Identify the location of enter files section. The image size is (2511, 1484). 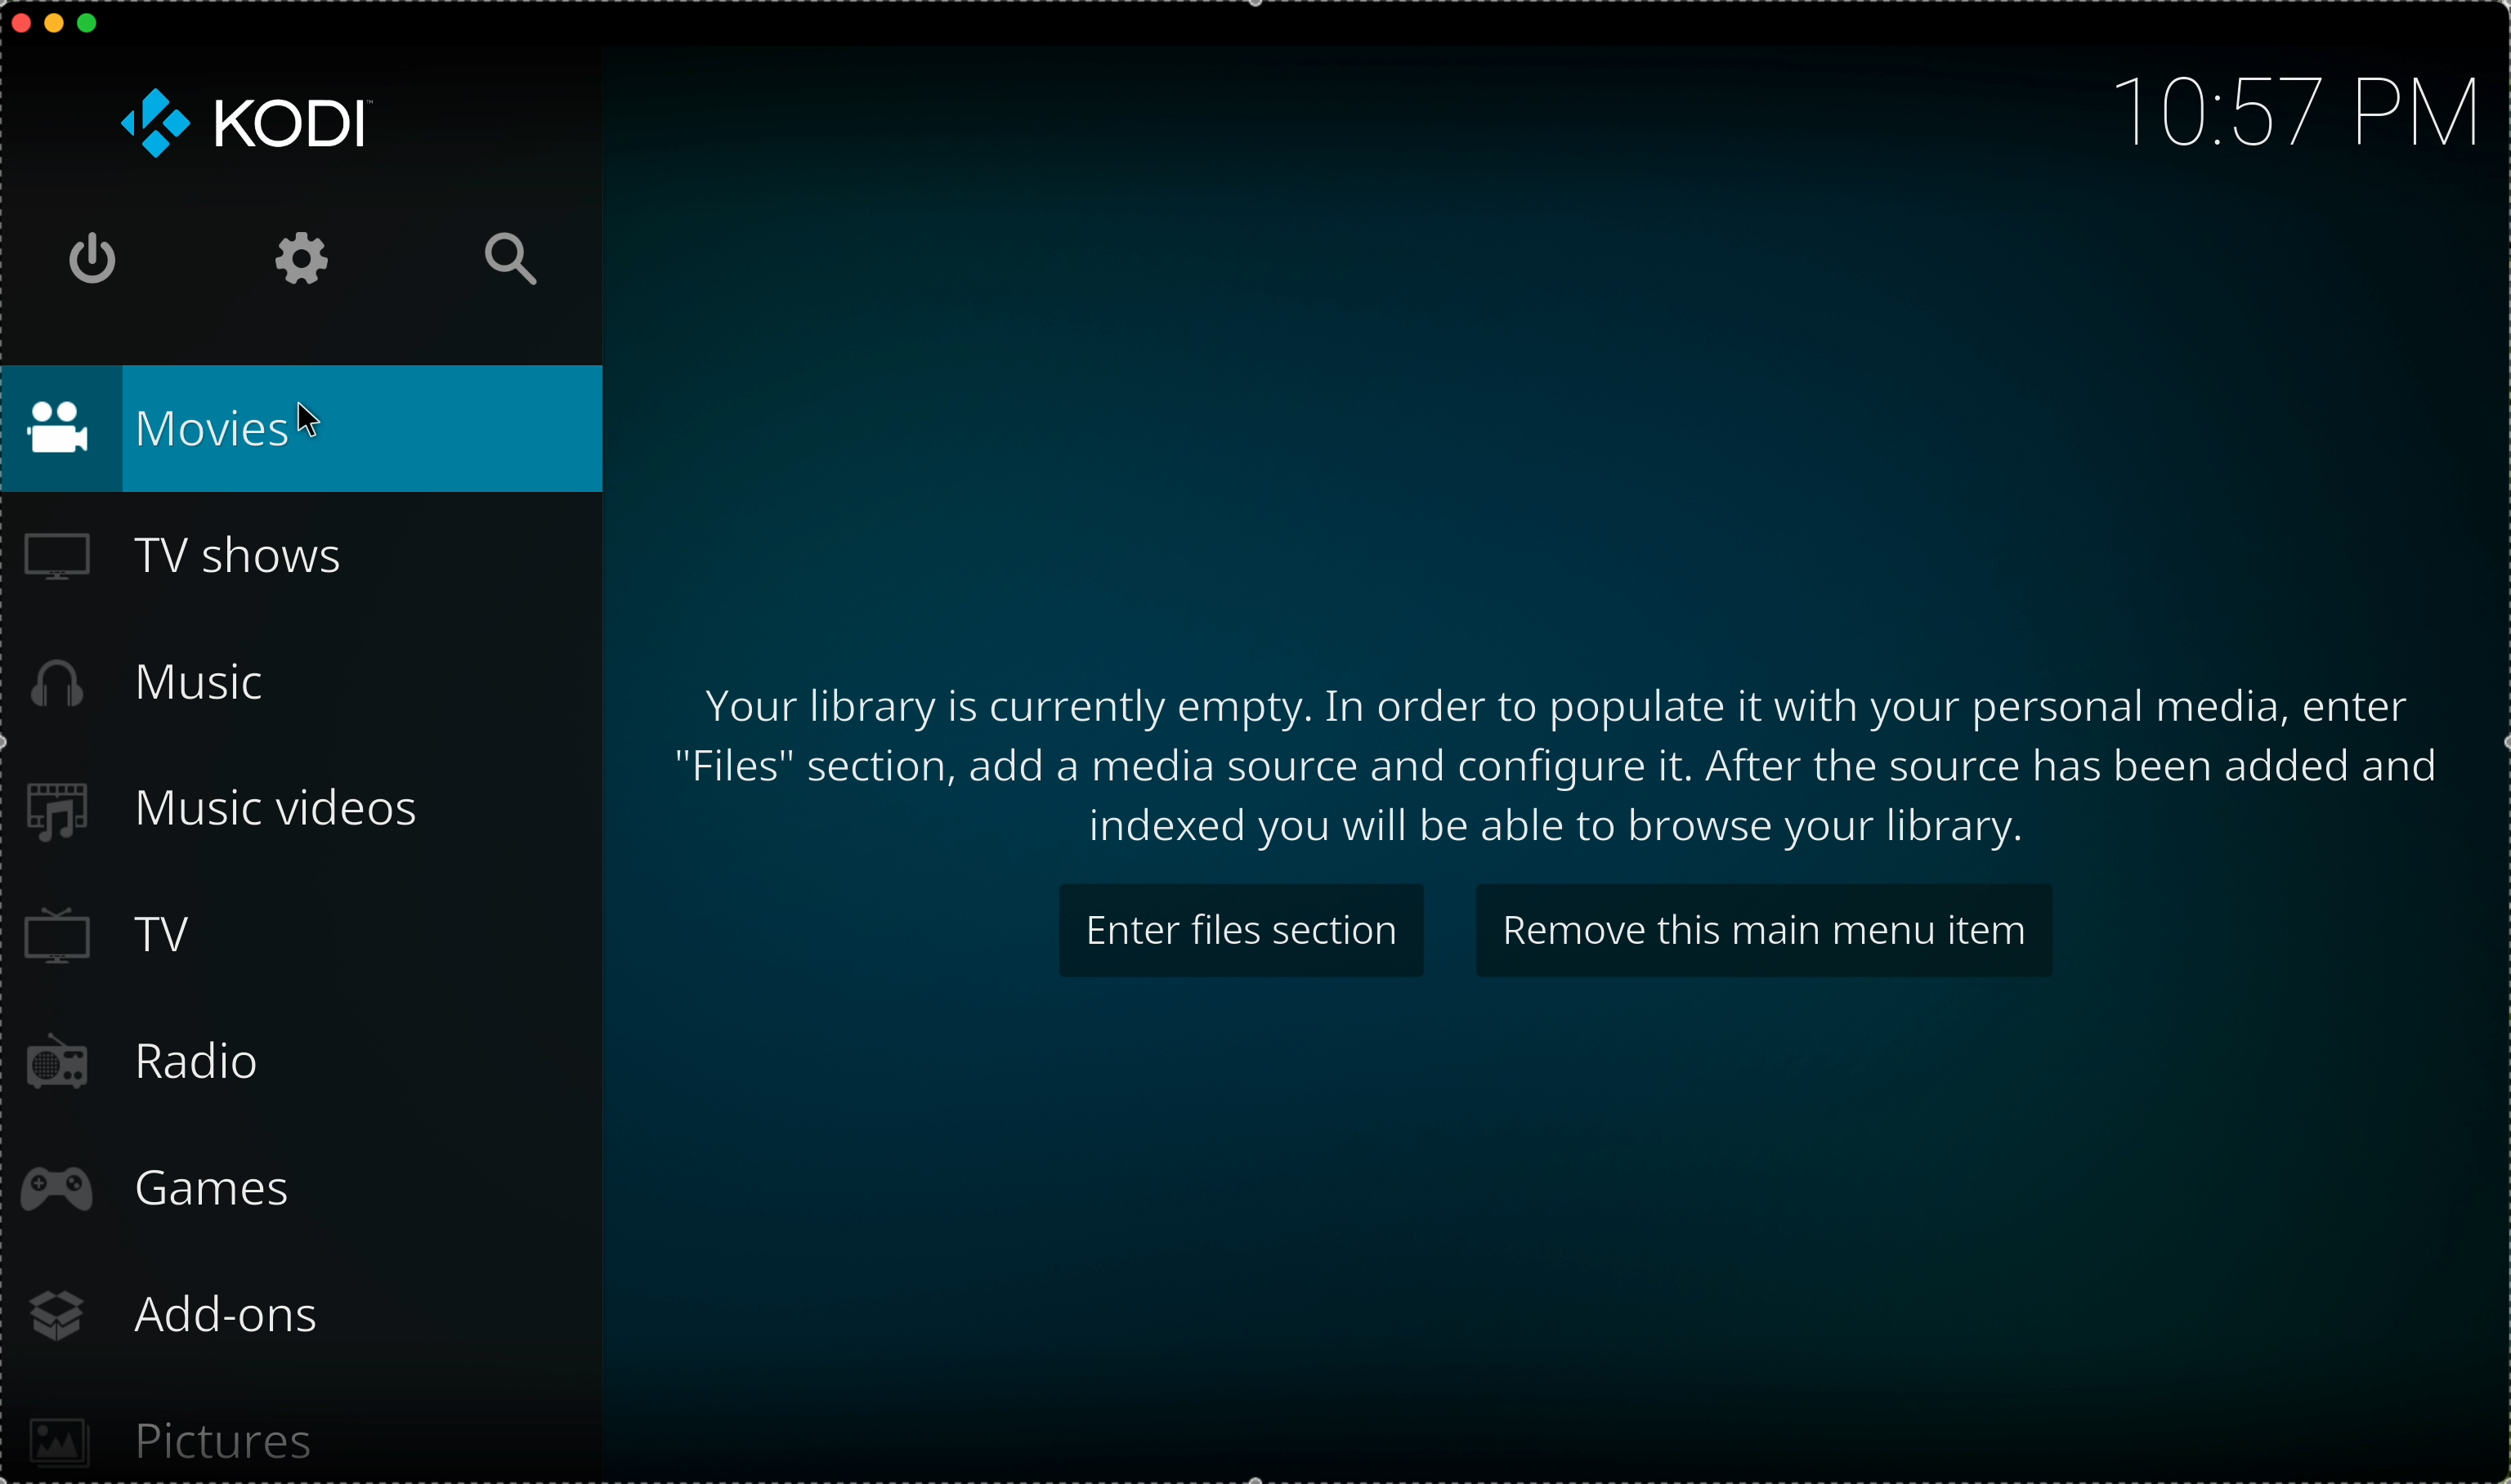
(1244, 929).